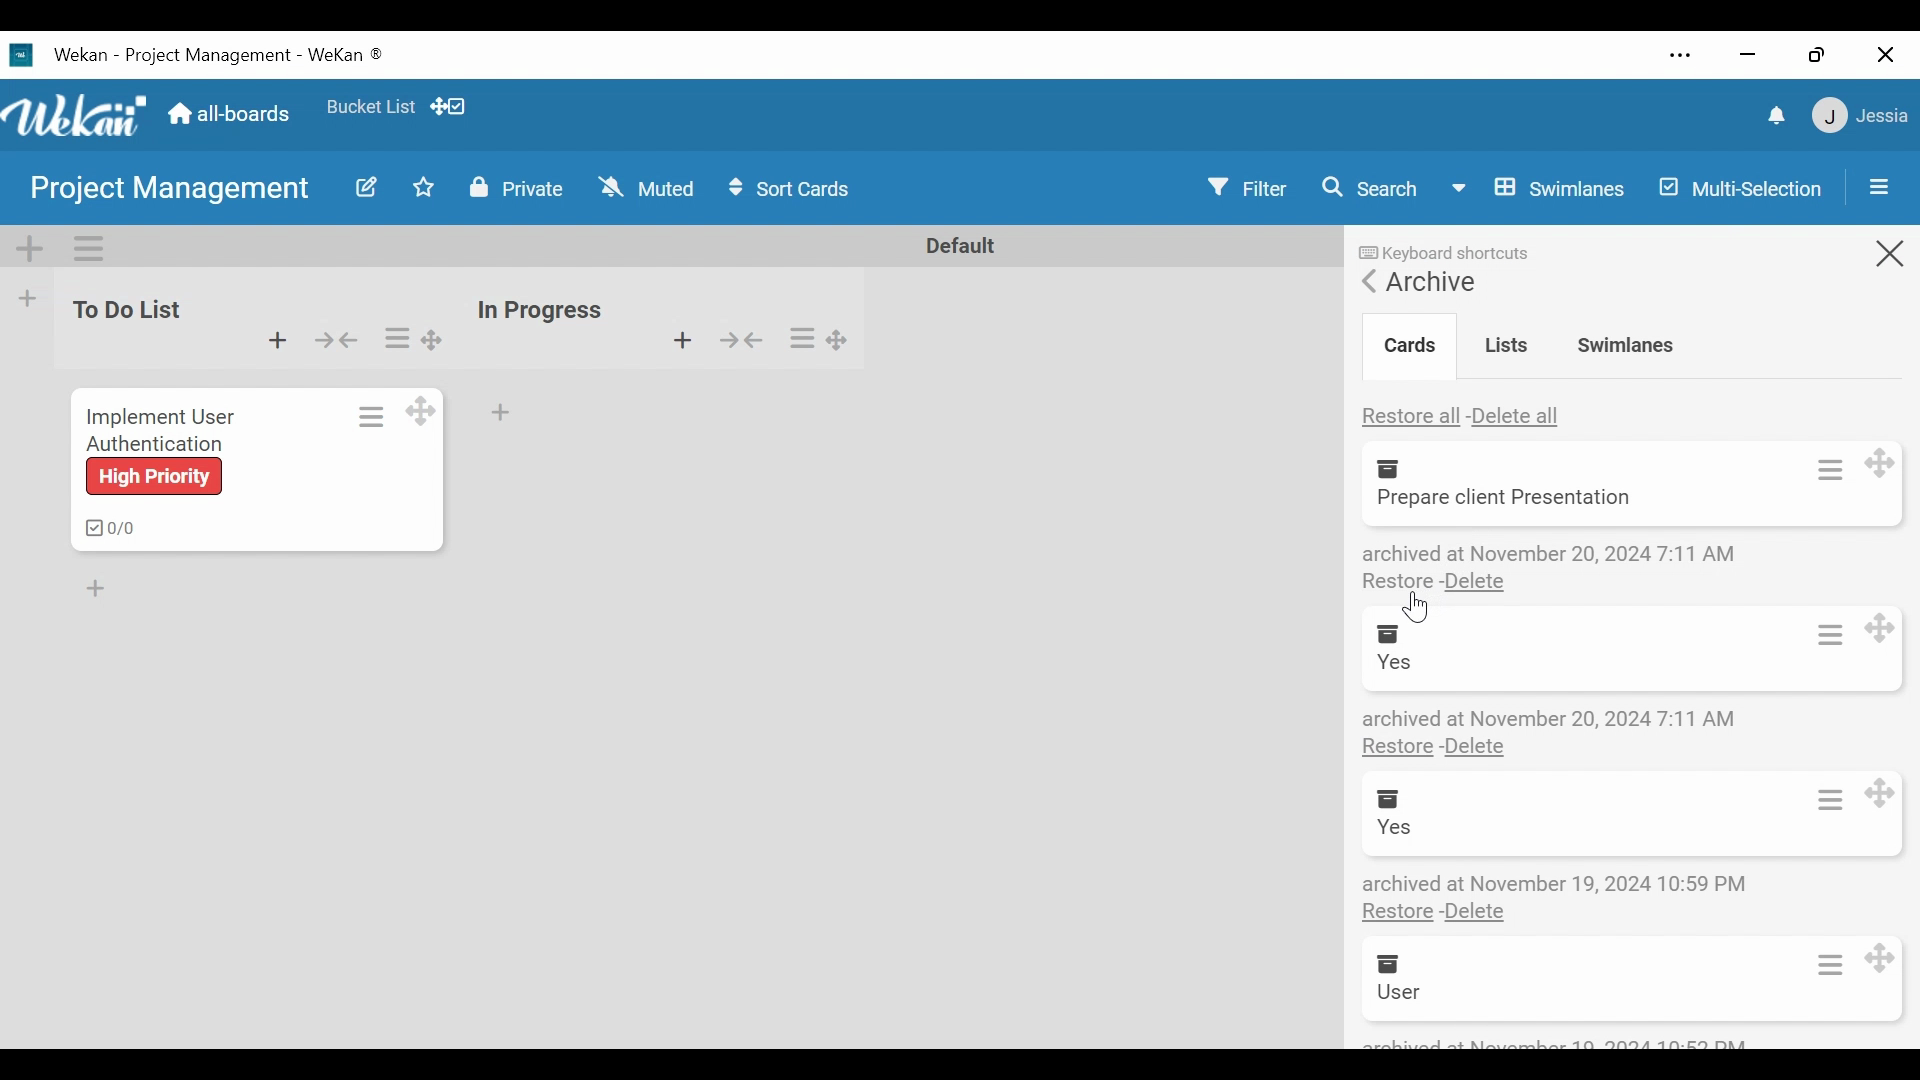  Describe the element at coordinates (123, 309) in the screenshot. I see `List Name` at that location.